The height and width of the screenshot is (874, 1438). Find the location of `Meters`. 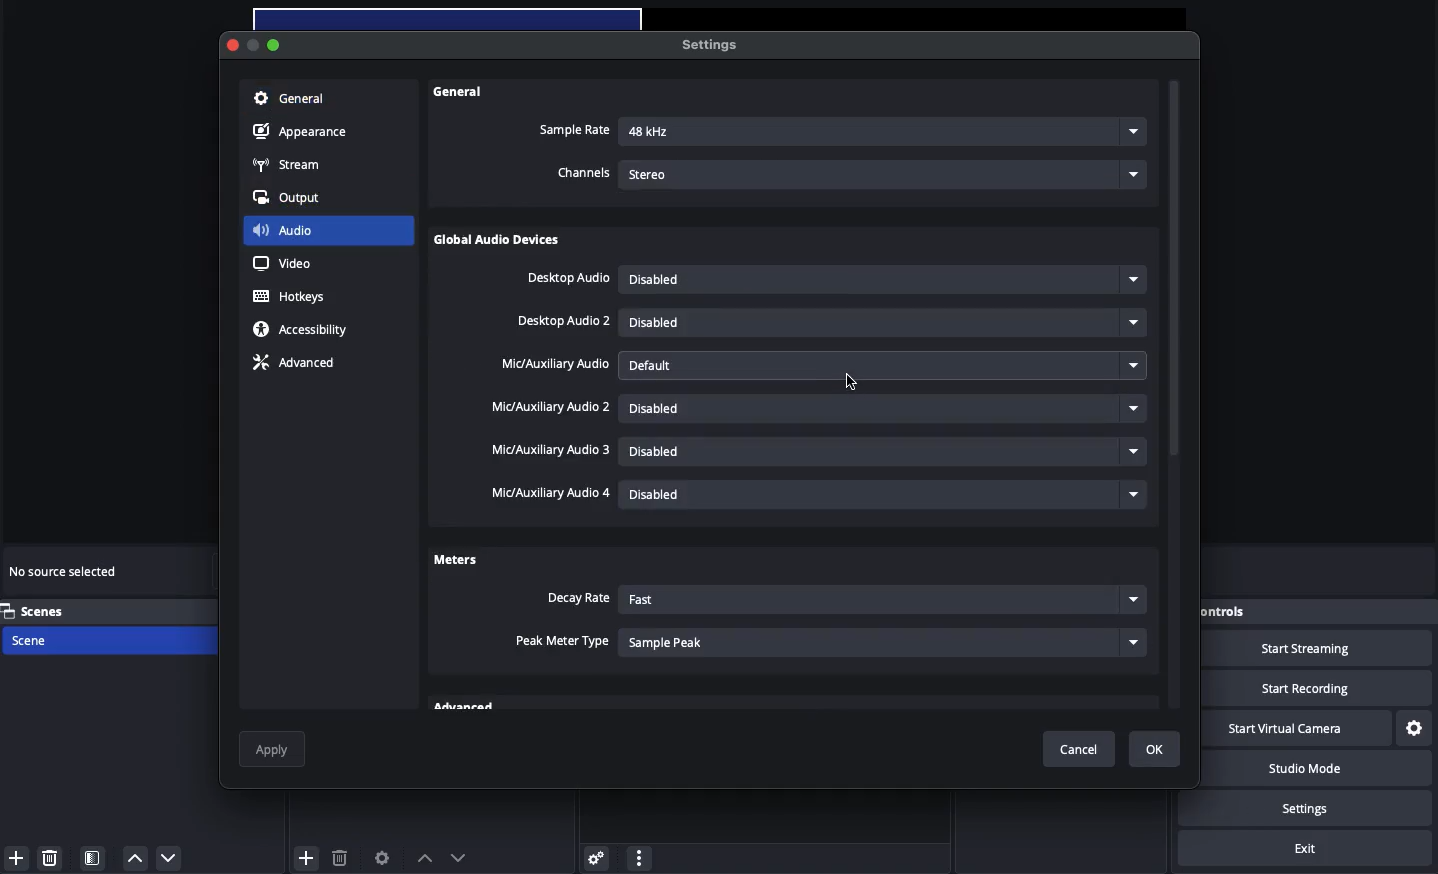

Meters is located at coordinates (455, 558).